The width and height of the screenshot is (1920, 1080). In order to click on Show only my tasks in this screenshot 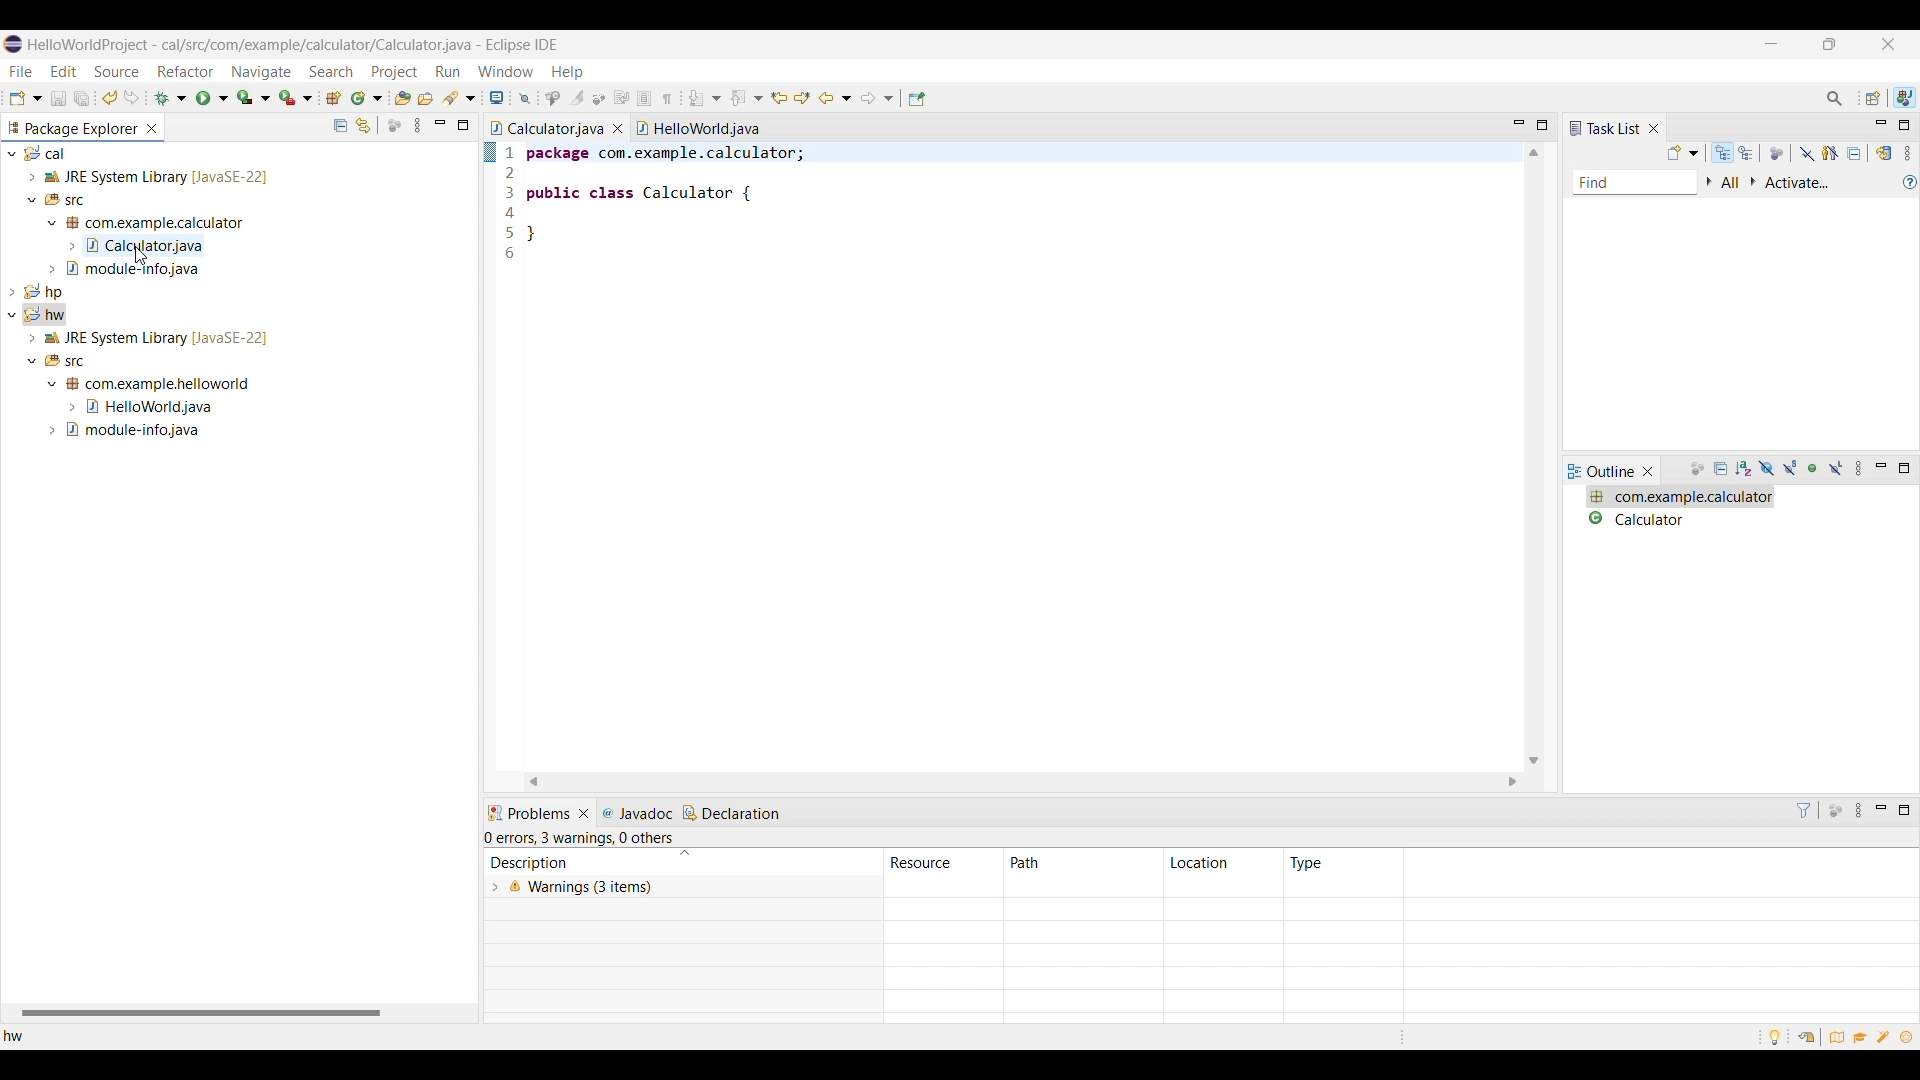, I will do `click(1831, 153)`.